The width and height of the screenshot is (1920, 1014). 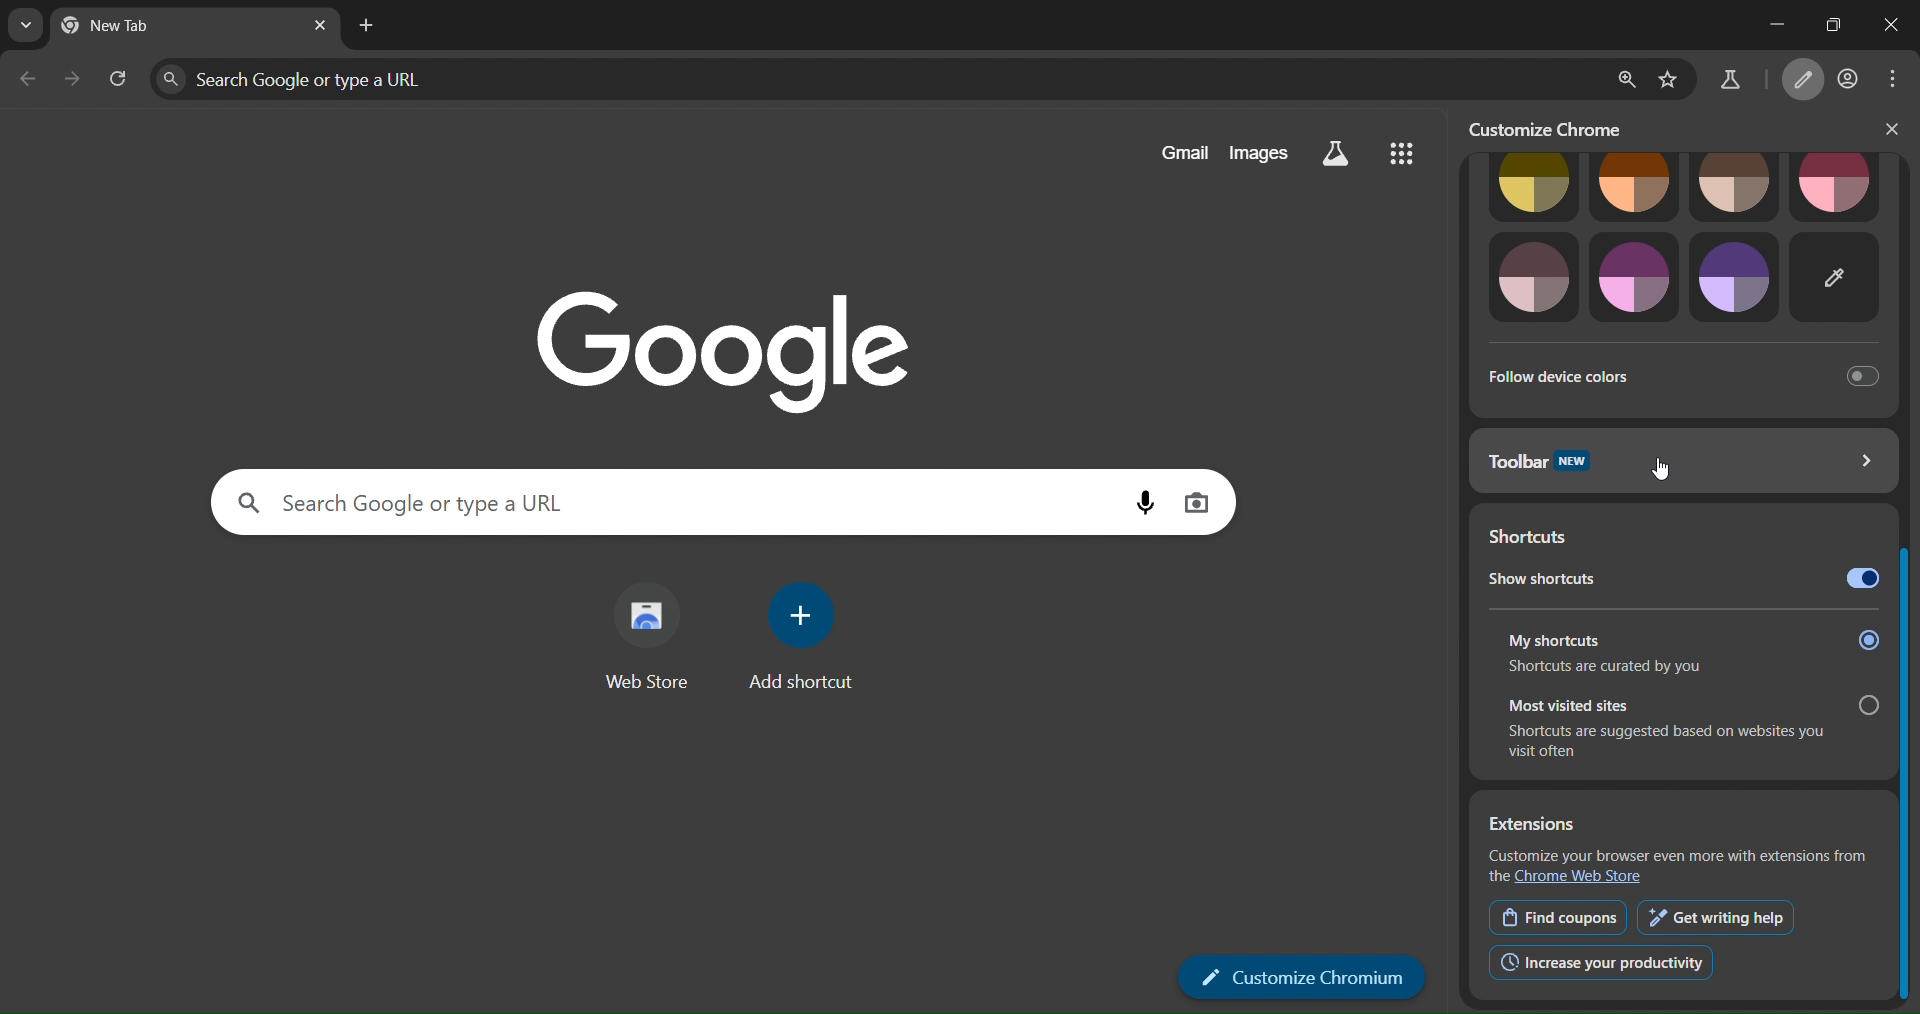 I want to click on show shortcuts, so click(x=1676, y=577).